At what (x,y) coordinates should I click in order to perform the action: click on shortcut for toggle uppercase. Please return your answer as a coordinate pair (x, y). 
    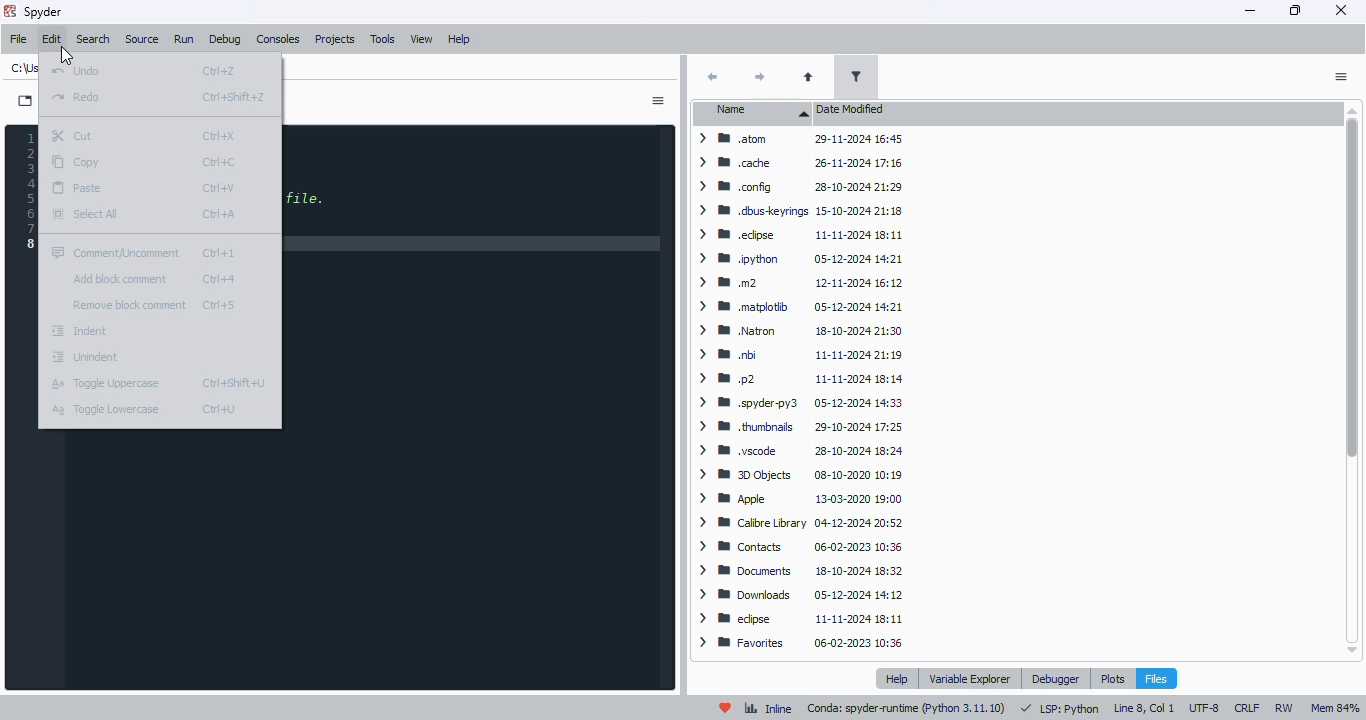
    Looking at the image, I should click on (232, 382).